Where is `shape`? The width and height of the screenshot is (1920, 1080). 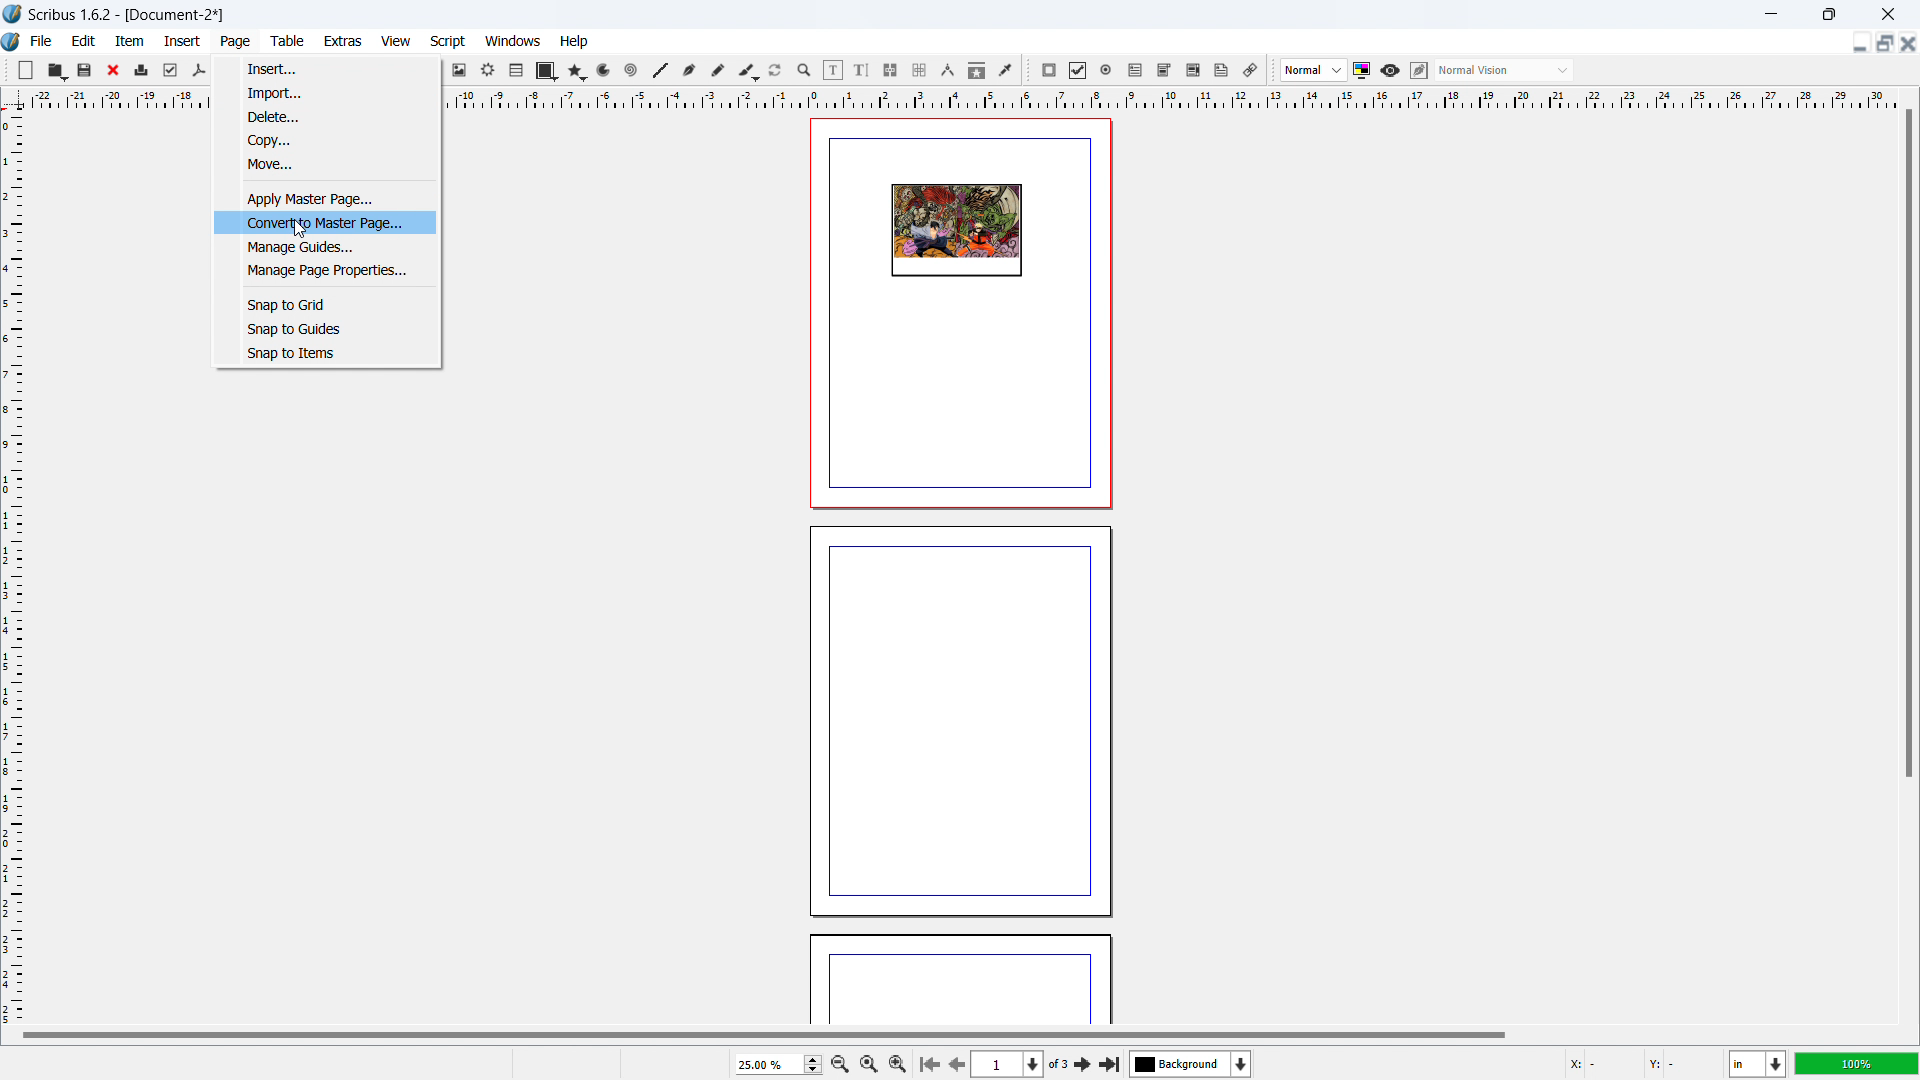 shape is located at coordinates (547, 71).